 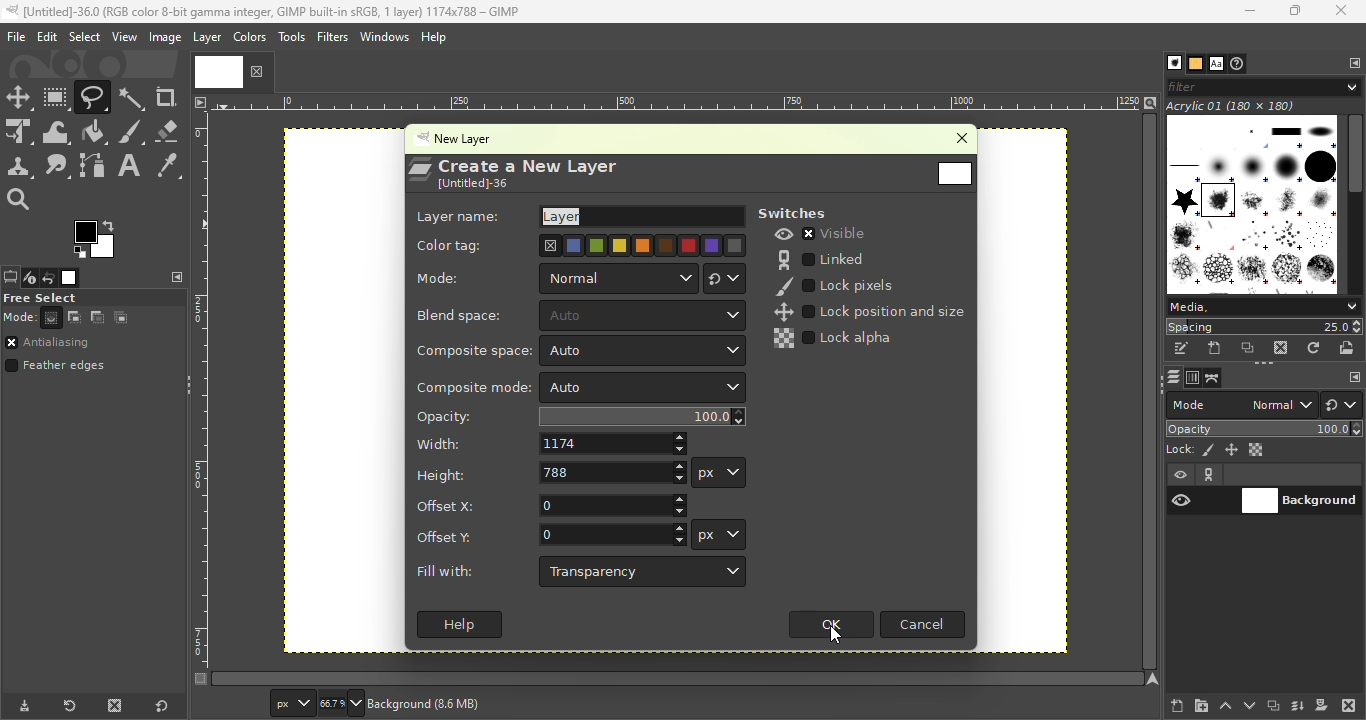 What do you see at coordinates (1194, 62) in the screenshot?
I see `Patterns` at bounding box center [1194, 62].